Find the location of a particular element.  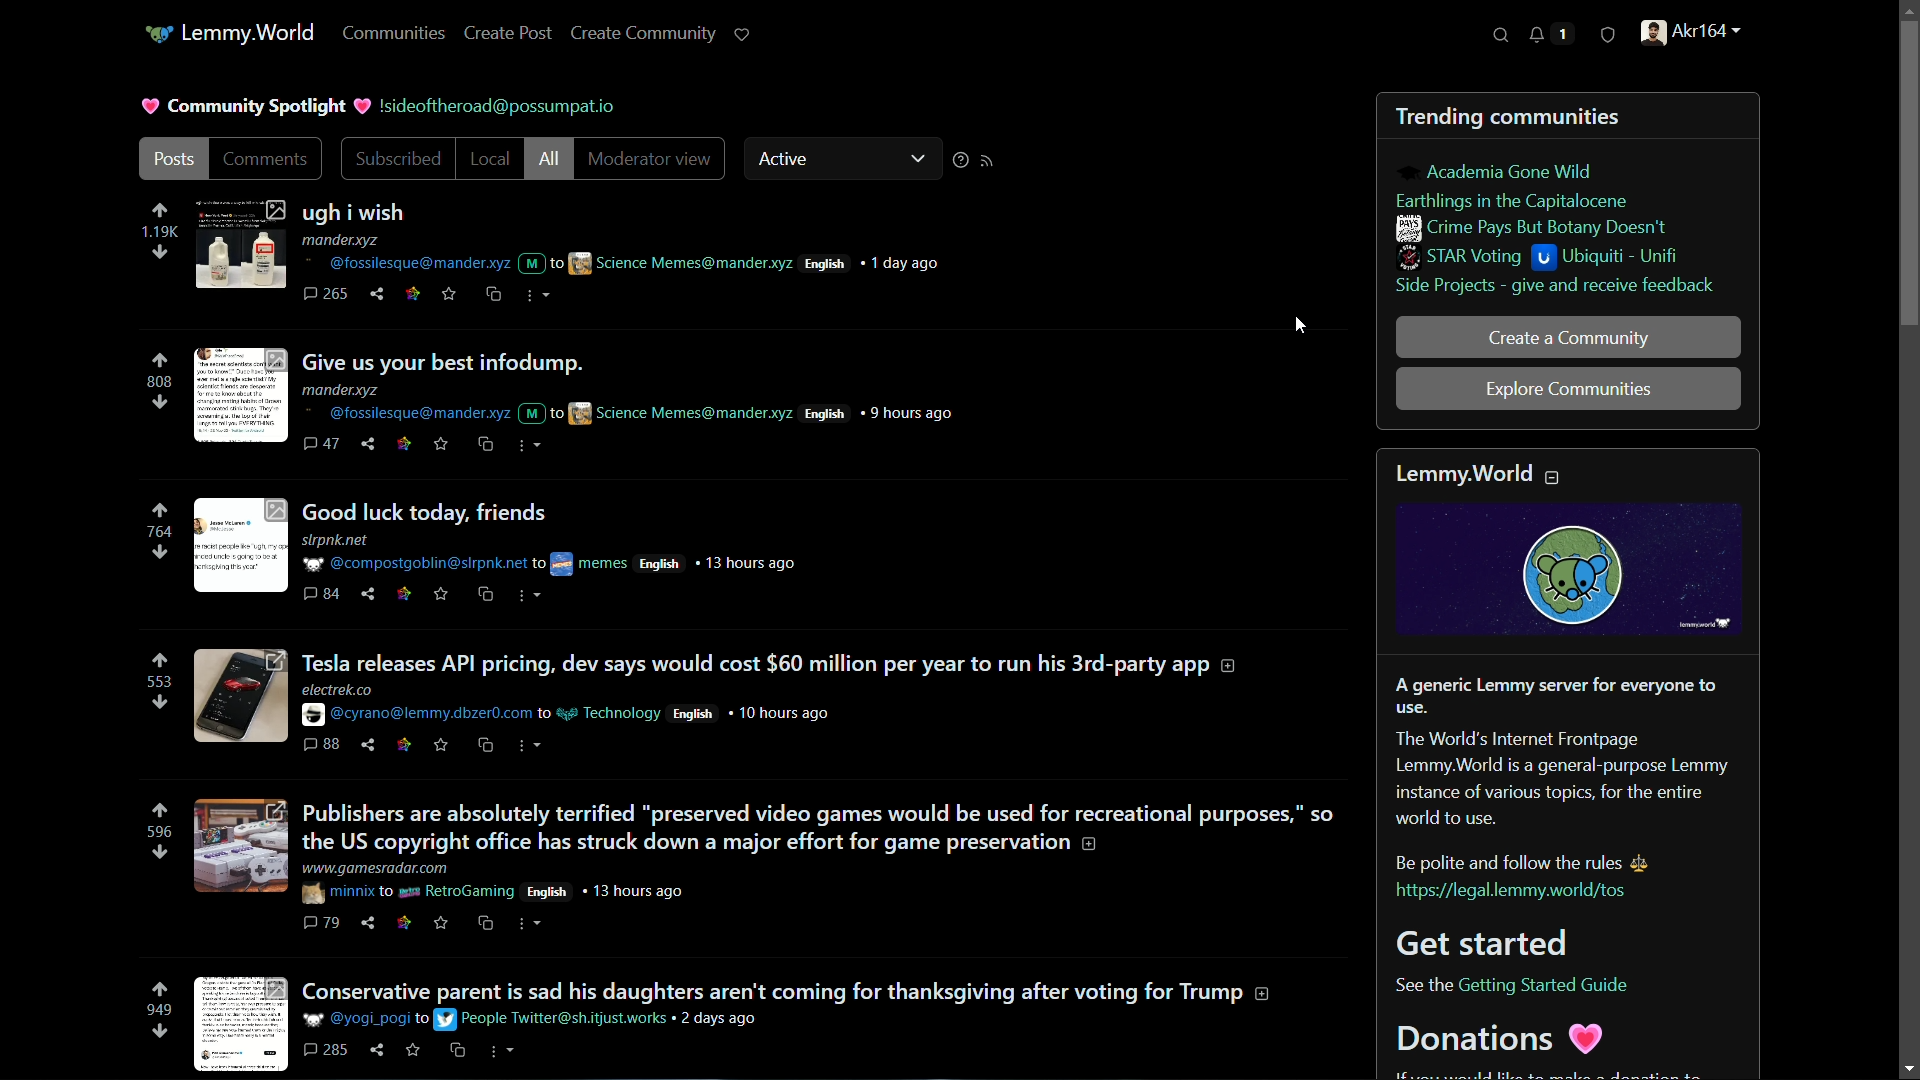

save is located at coordinates (441, 593).